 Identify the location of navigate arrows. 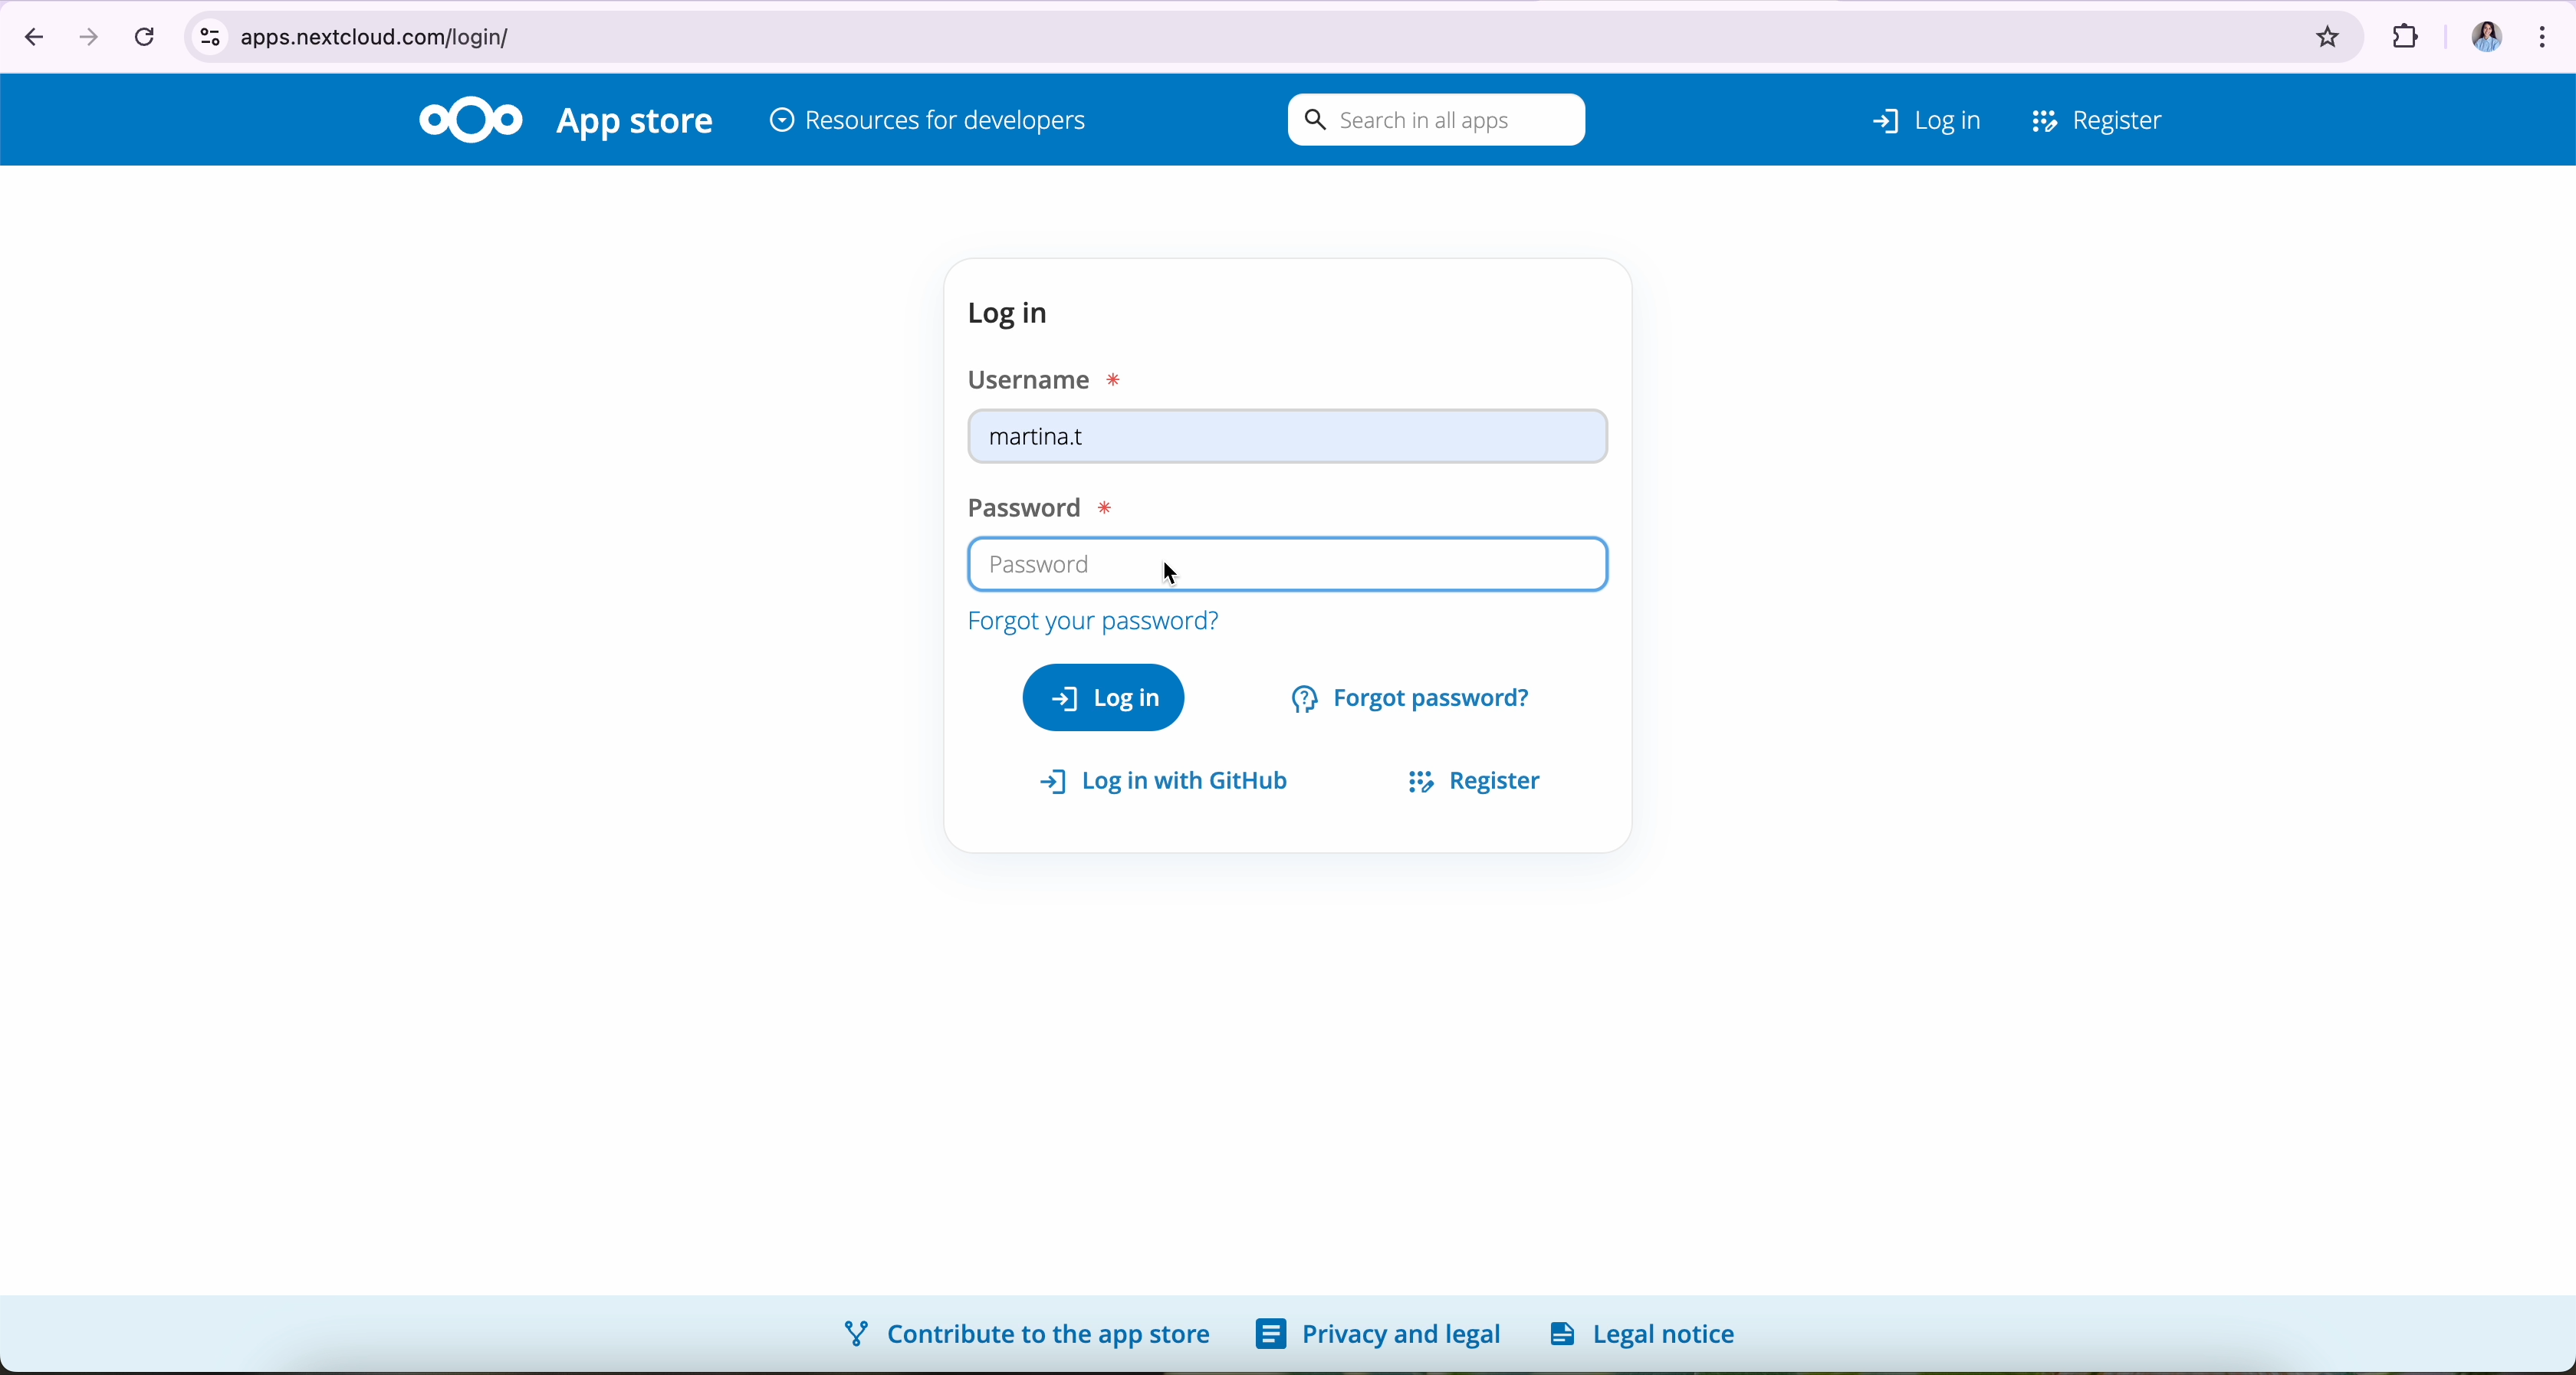
(55, 34).